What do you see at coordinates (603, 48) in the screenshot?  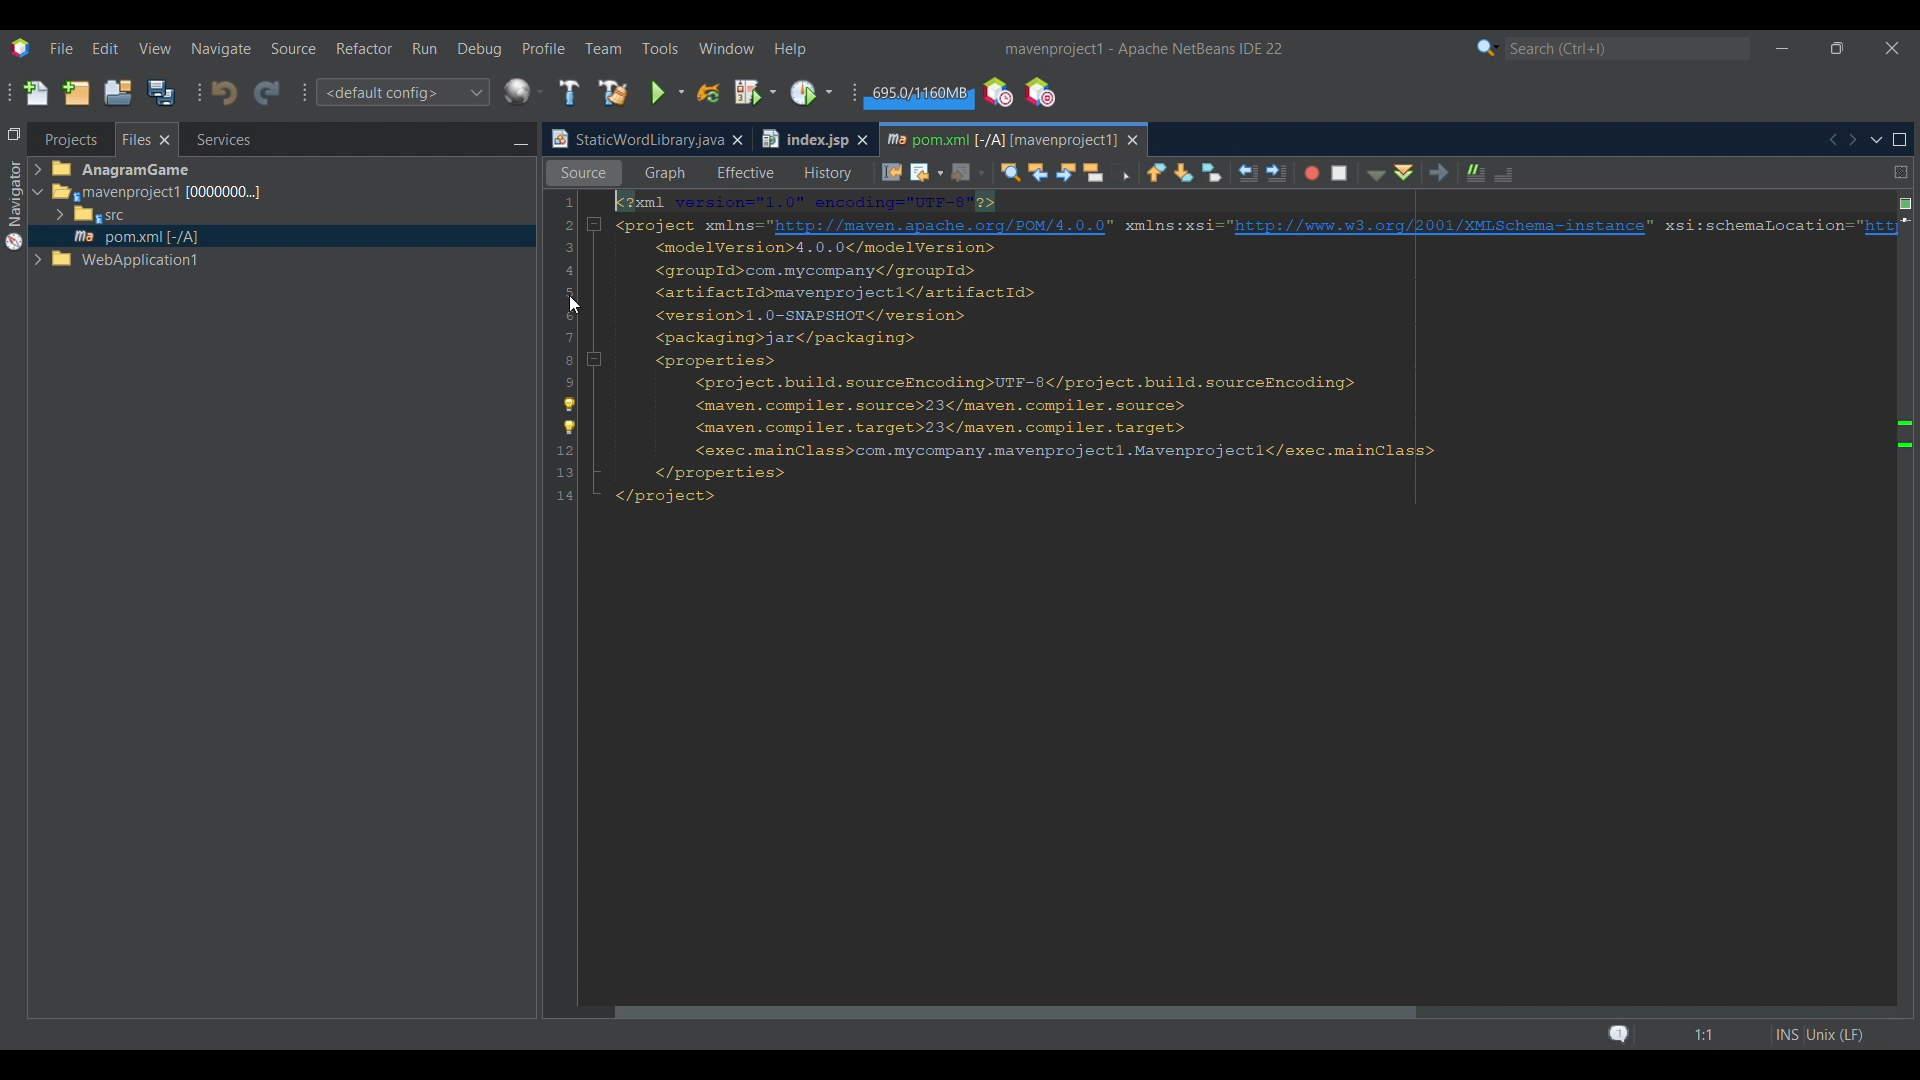 I see `Team menu` at bounding box center [603, 48].